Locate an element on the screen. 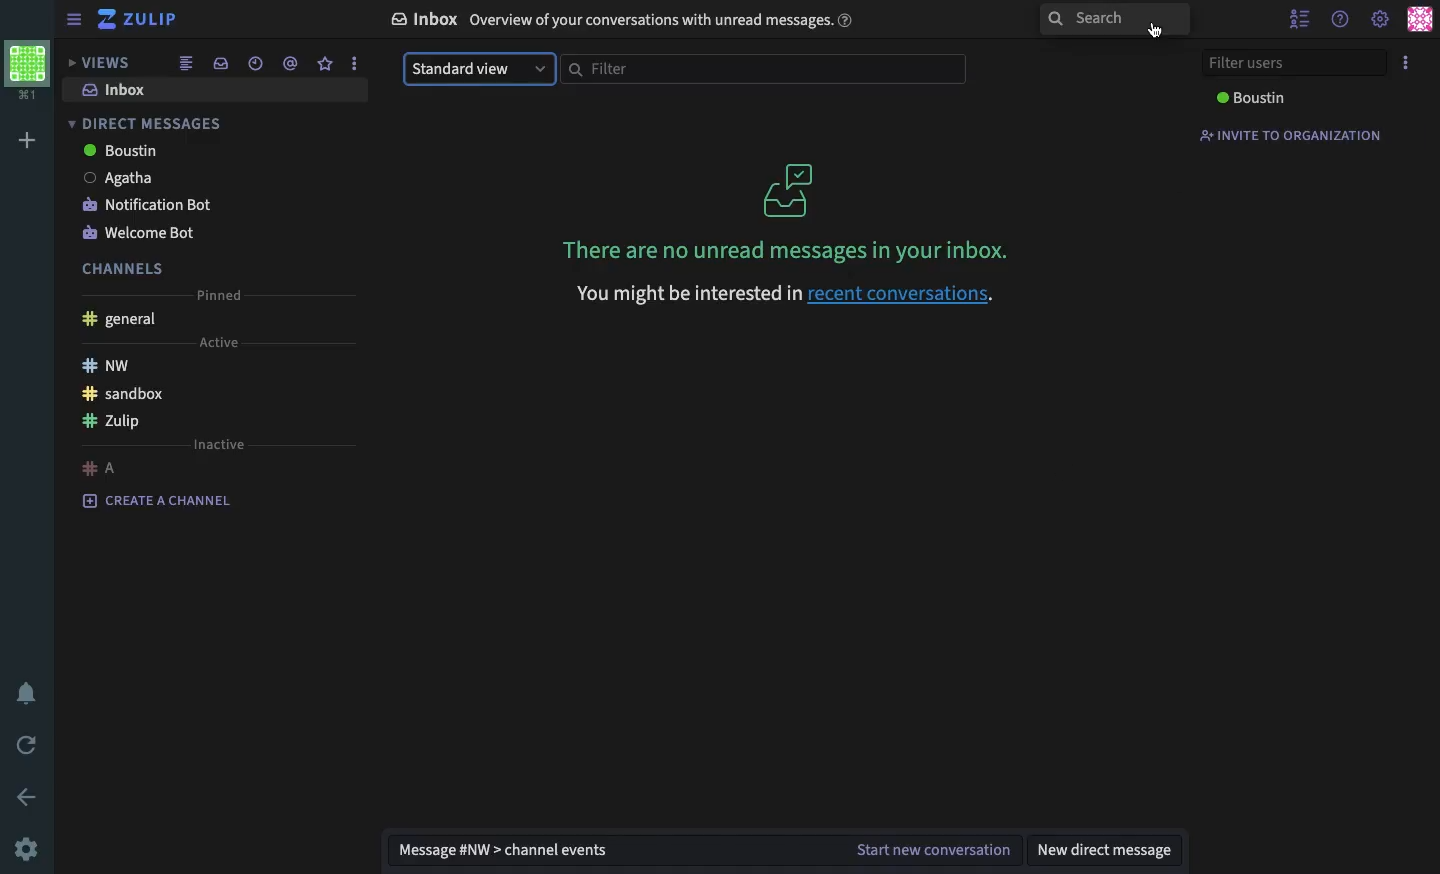 The image size is (1440, 874). invite to organization is located at coordinates (1293, 135).